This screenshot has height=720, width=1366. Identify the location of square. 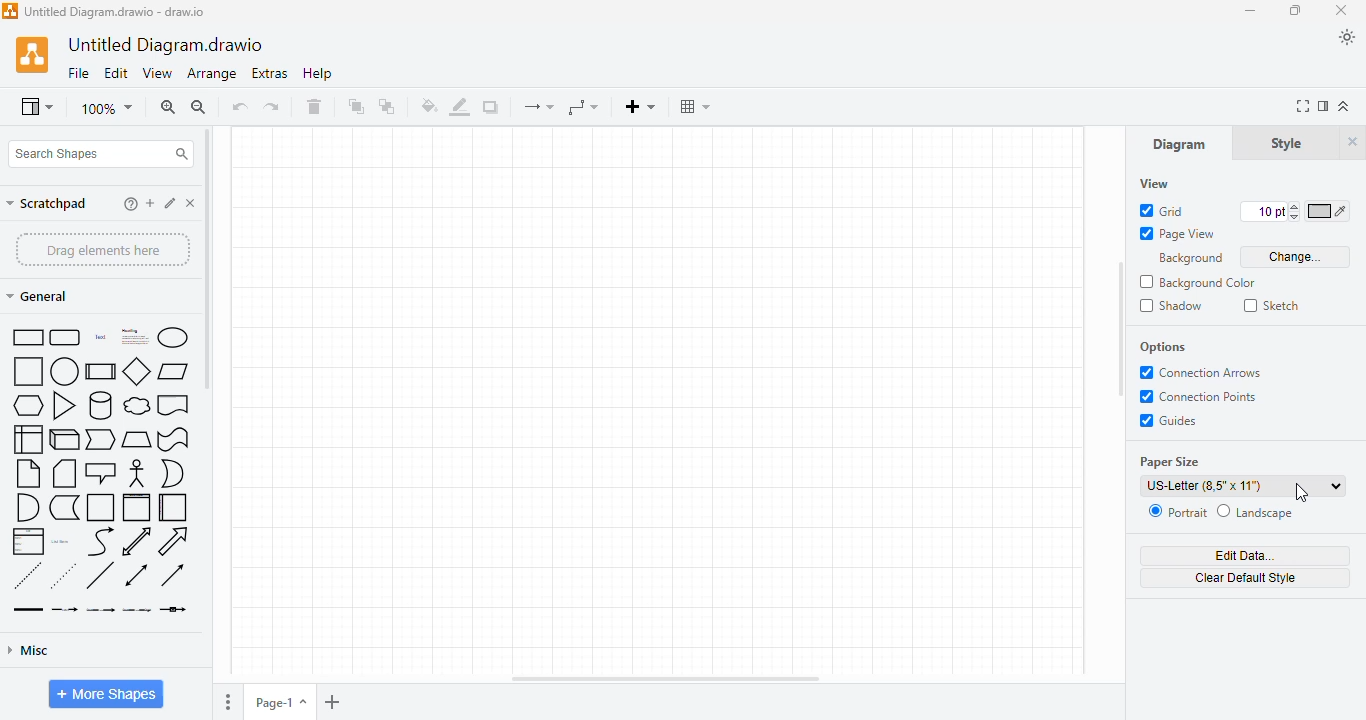
(28, 371).